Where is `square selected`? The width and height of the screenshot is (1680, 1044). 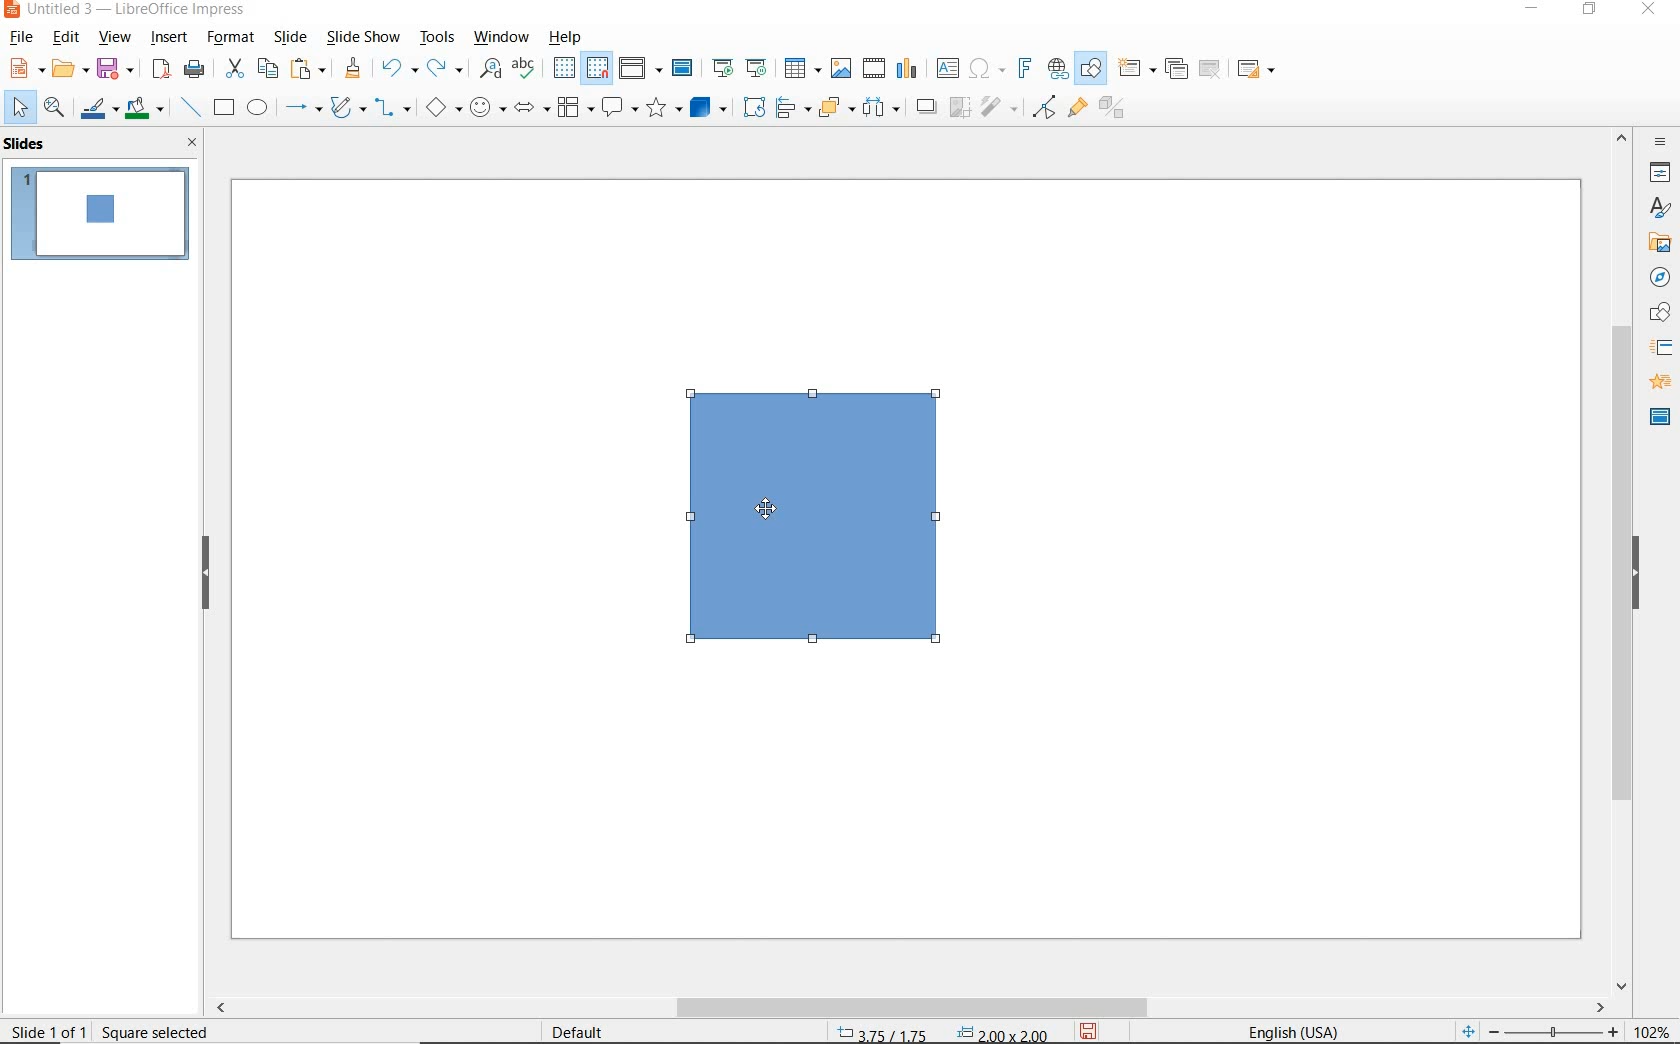 square selected is located at coordinates (157, 1029).